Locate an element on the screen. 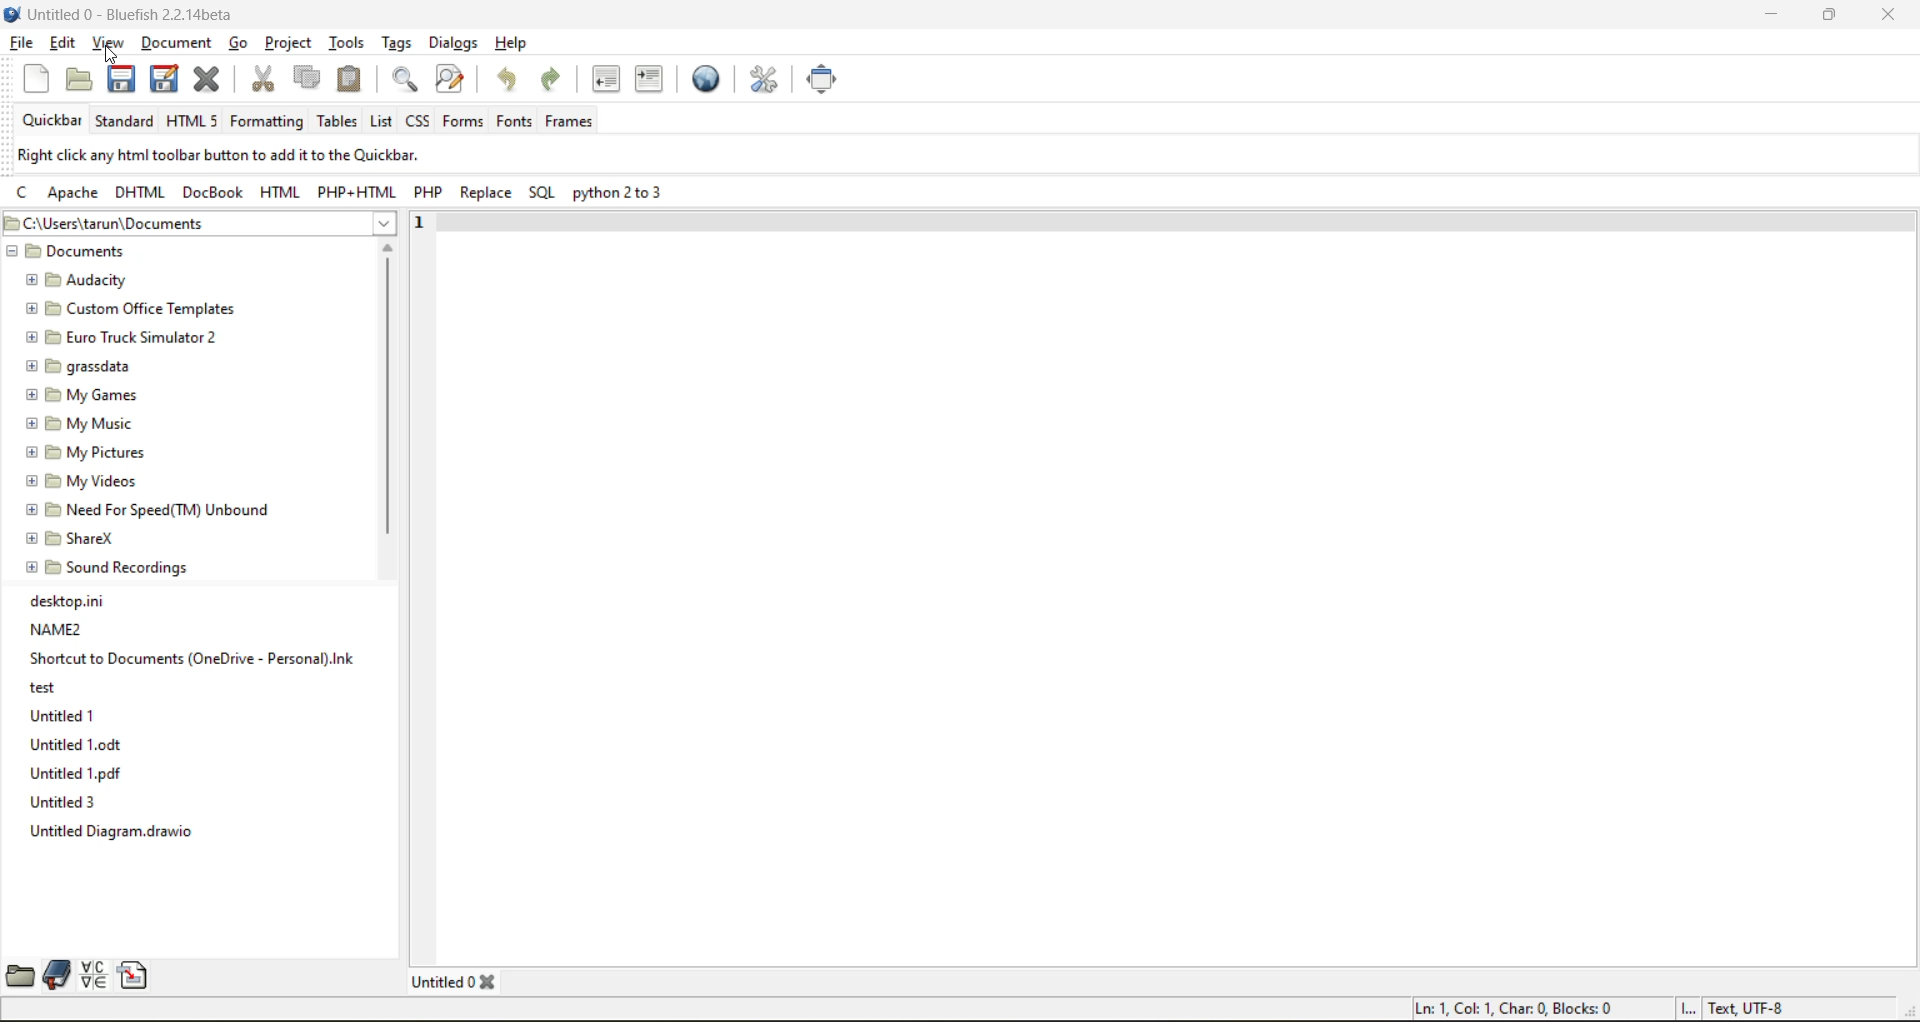 Image resolution: width=1920 pixels, height=1022 pixels. sql is located at coordinates (546, 194).